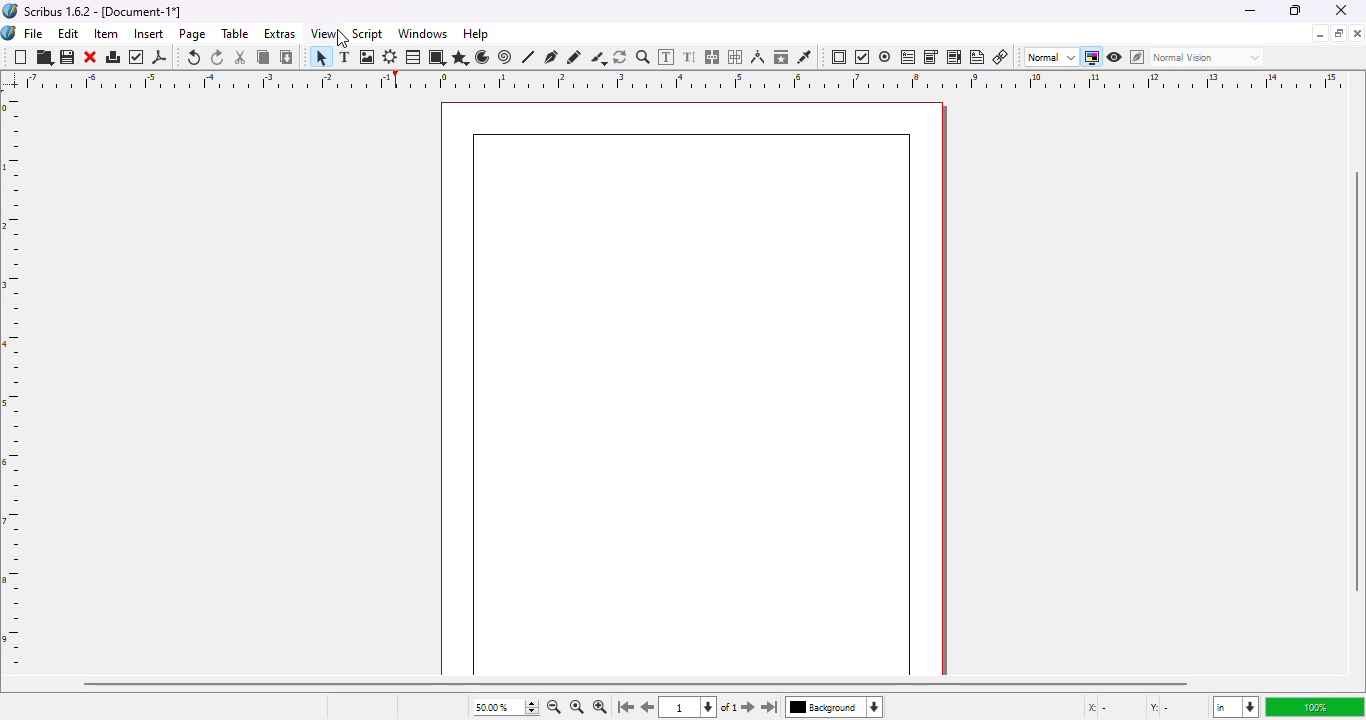  I want to click on ruler, so click(15, 382).